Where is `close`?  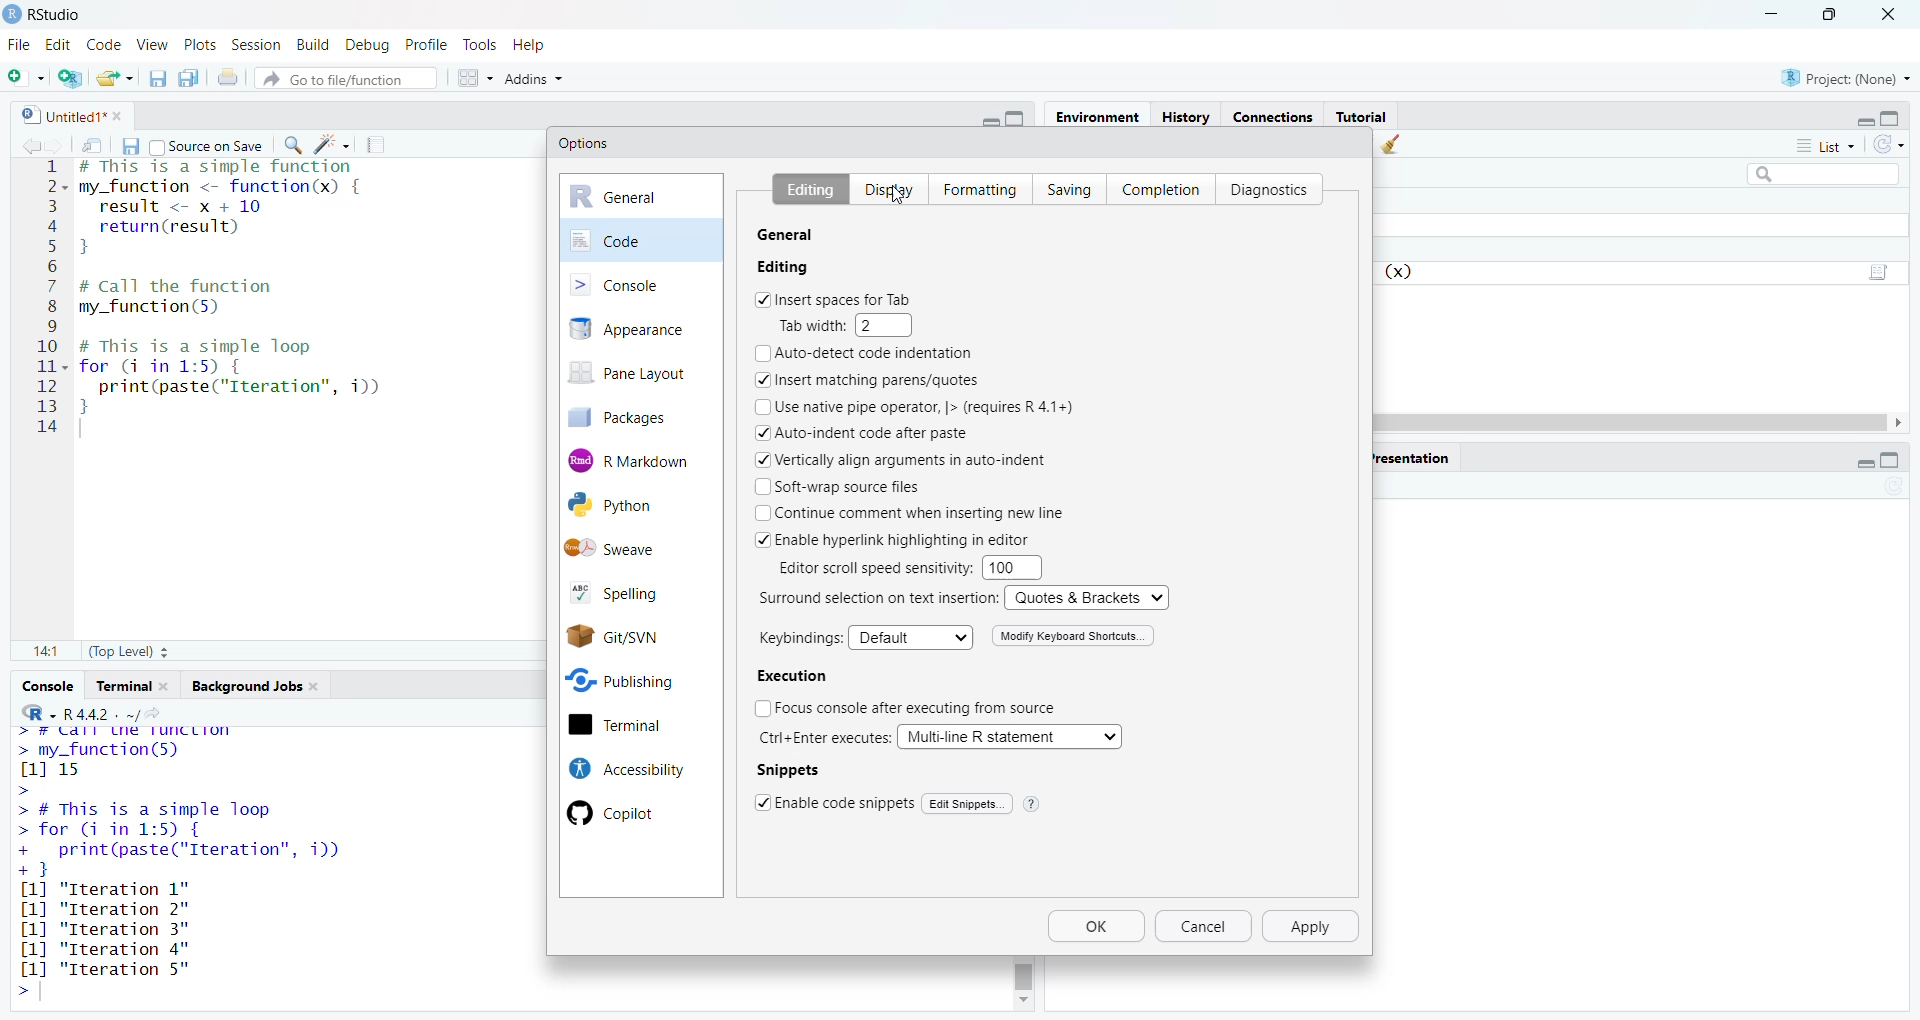 close is located at coordinates (321, 688).